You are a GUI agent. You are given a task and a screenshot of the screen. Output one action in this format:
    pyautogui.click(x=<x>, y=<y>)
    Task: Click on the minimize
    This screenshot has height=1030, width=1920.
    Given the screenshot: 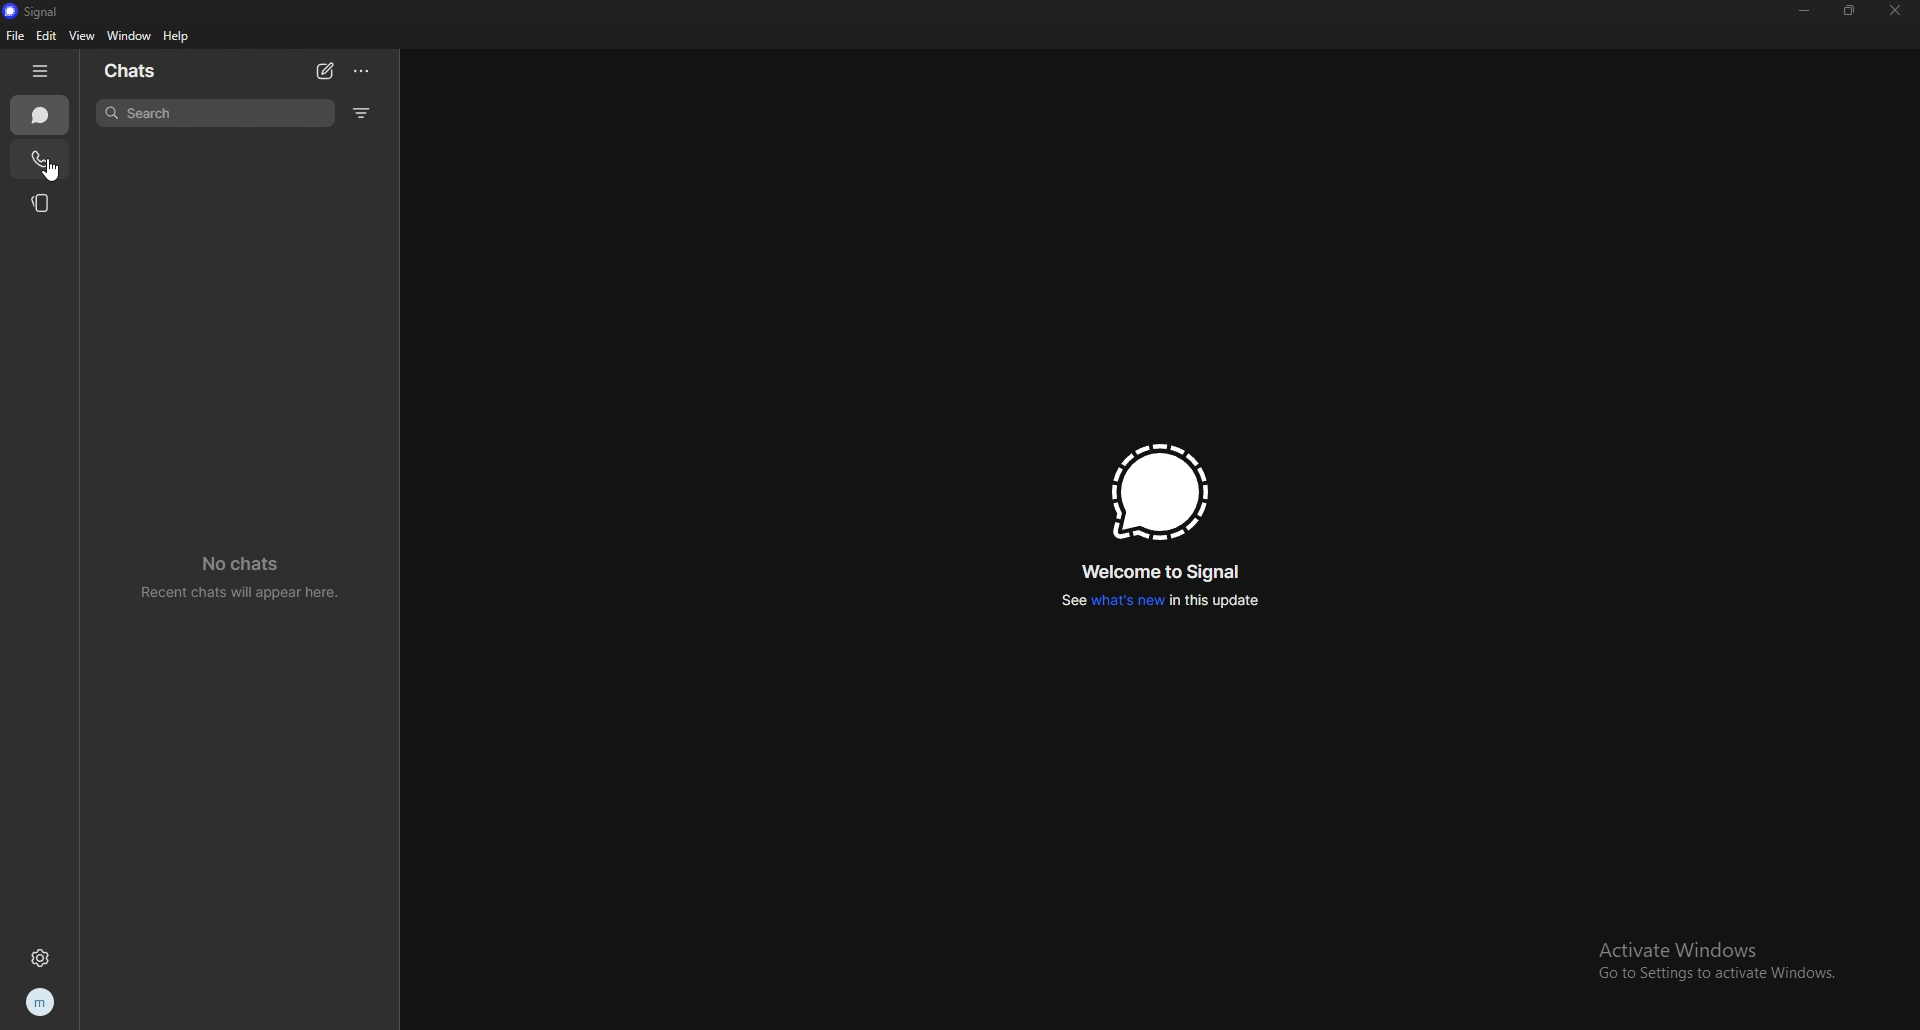 What is the action you would take?
    pyautogui.click(x=1804, y=10)
    